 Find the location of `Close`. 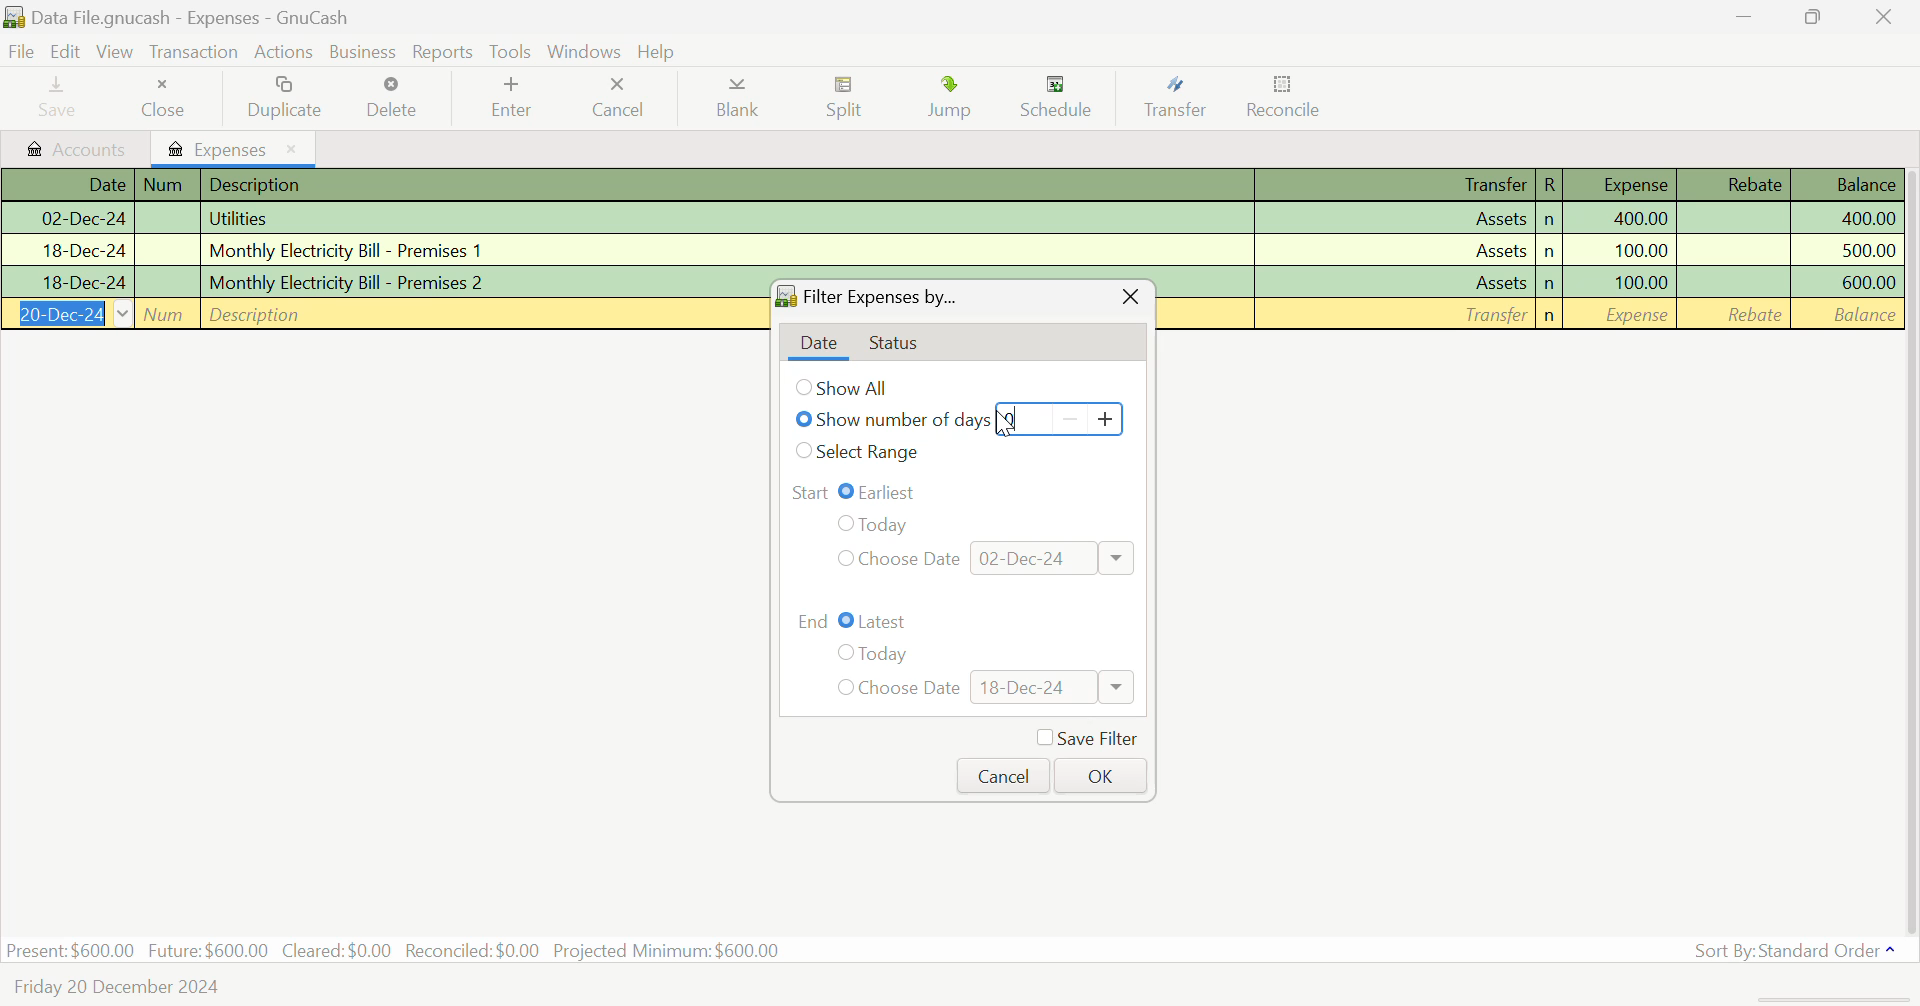

Close is located at coordinates (169, 98).